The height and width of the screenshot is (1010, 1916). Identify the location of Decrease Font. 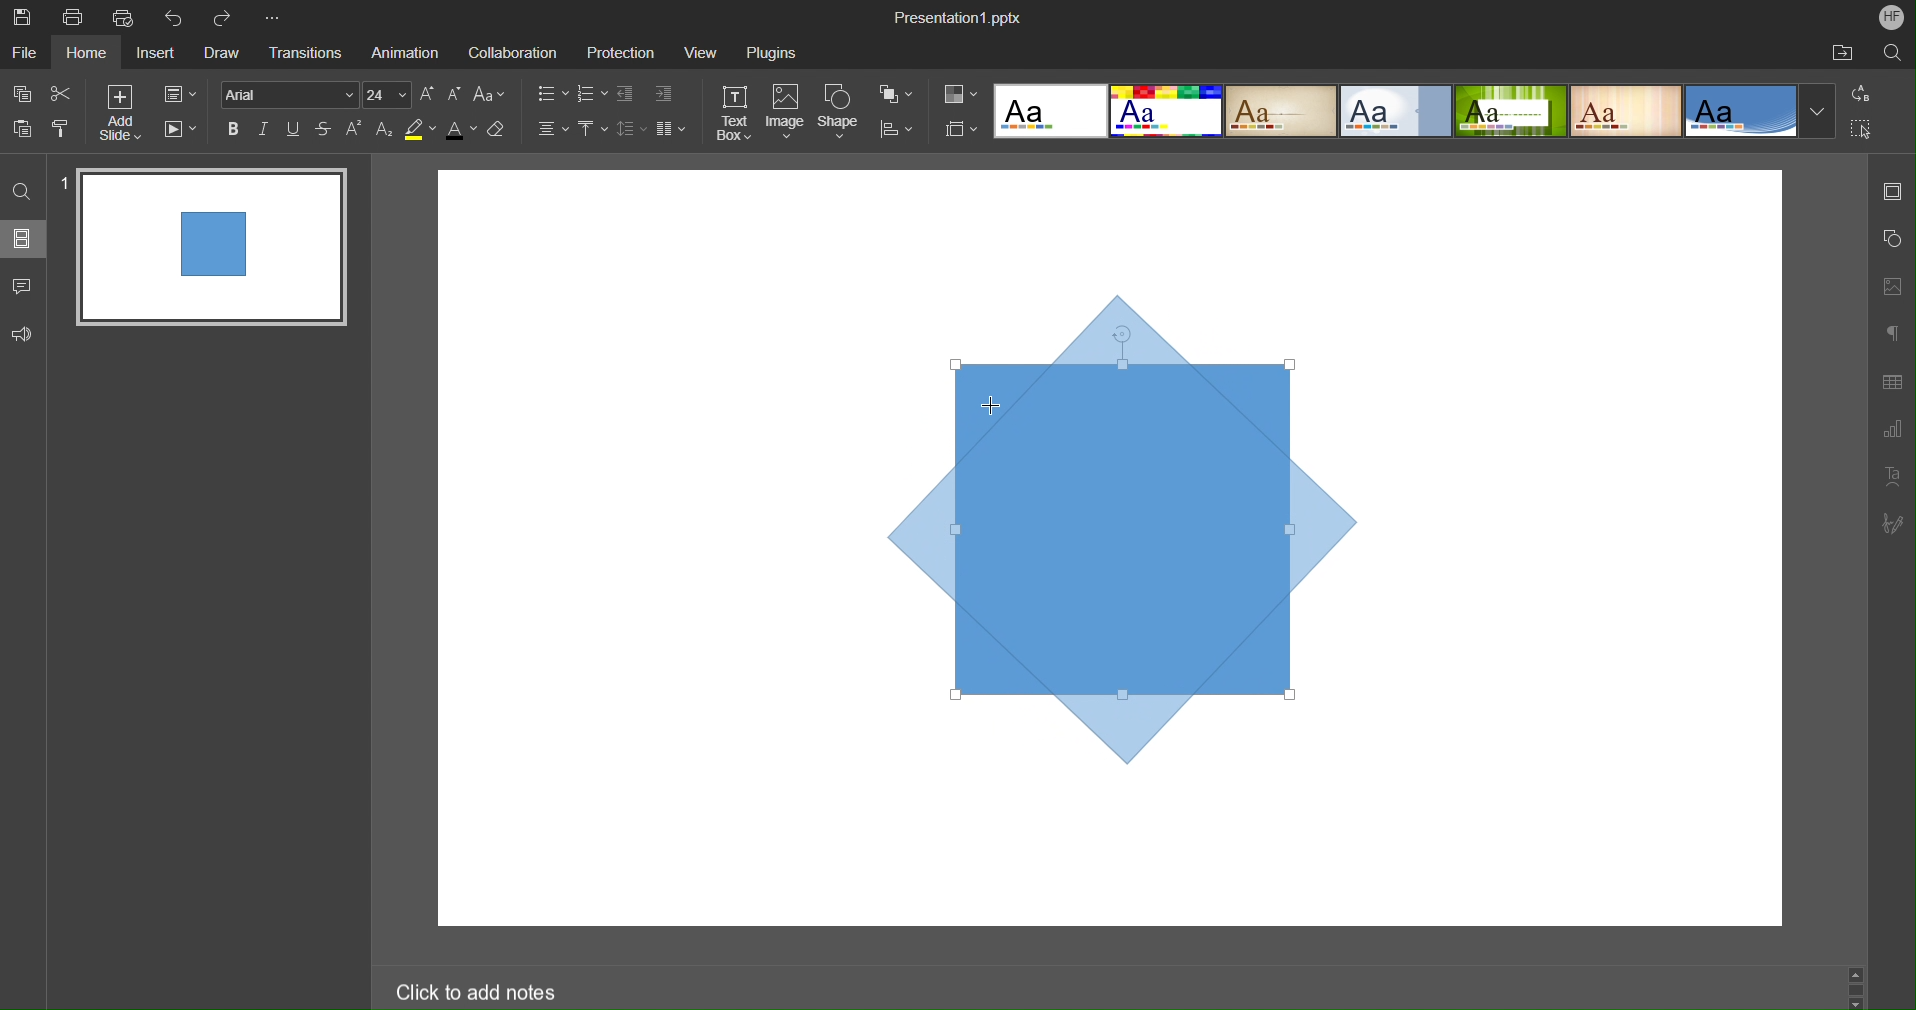
(454, 96).